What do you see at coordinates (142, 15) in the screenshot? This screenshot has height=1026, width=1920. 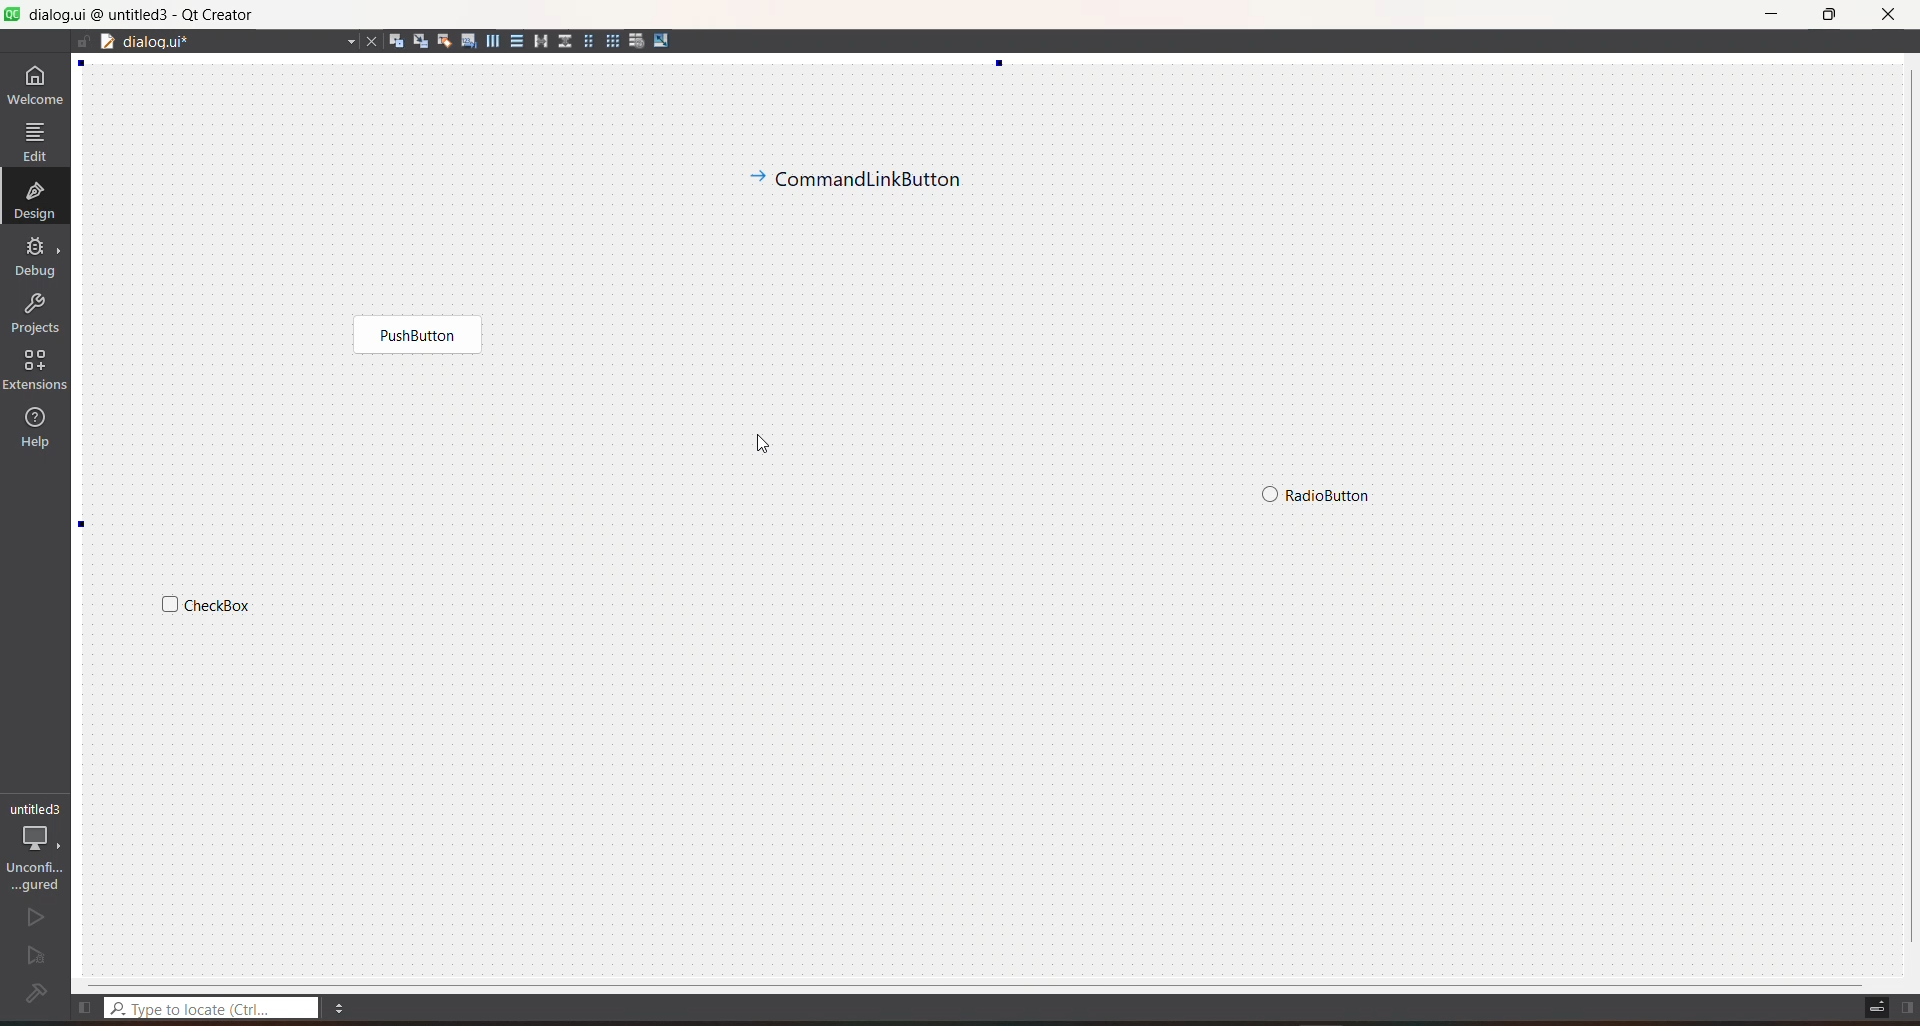 I see `title` at bounding box center [142, 15].